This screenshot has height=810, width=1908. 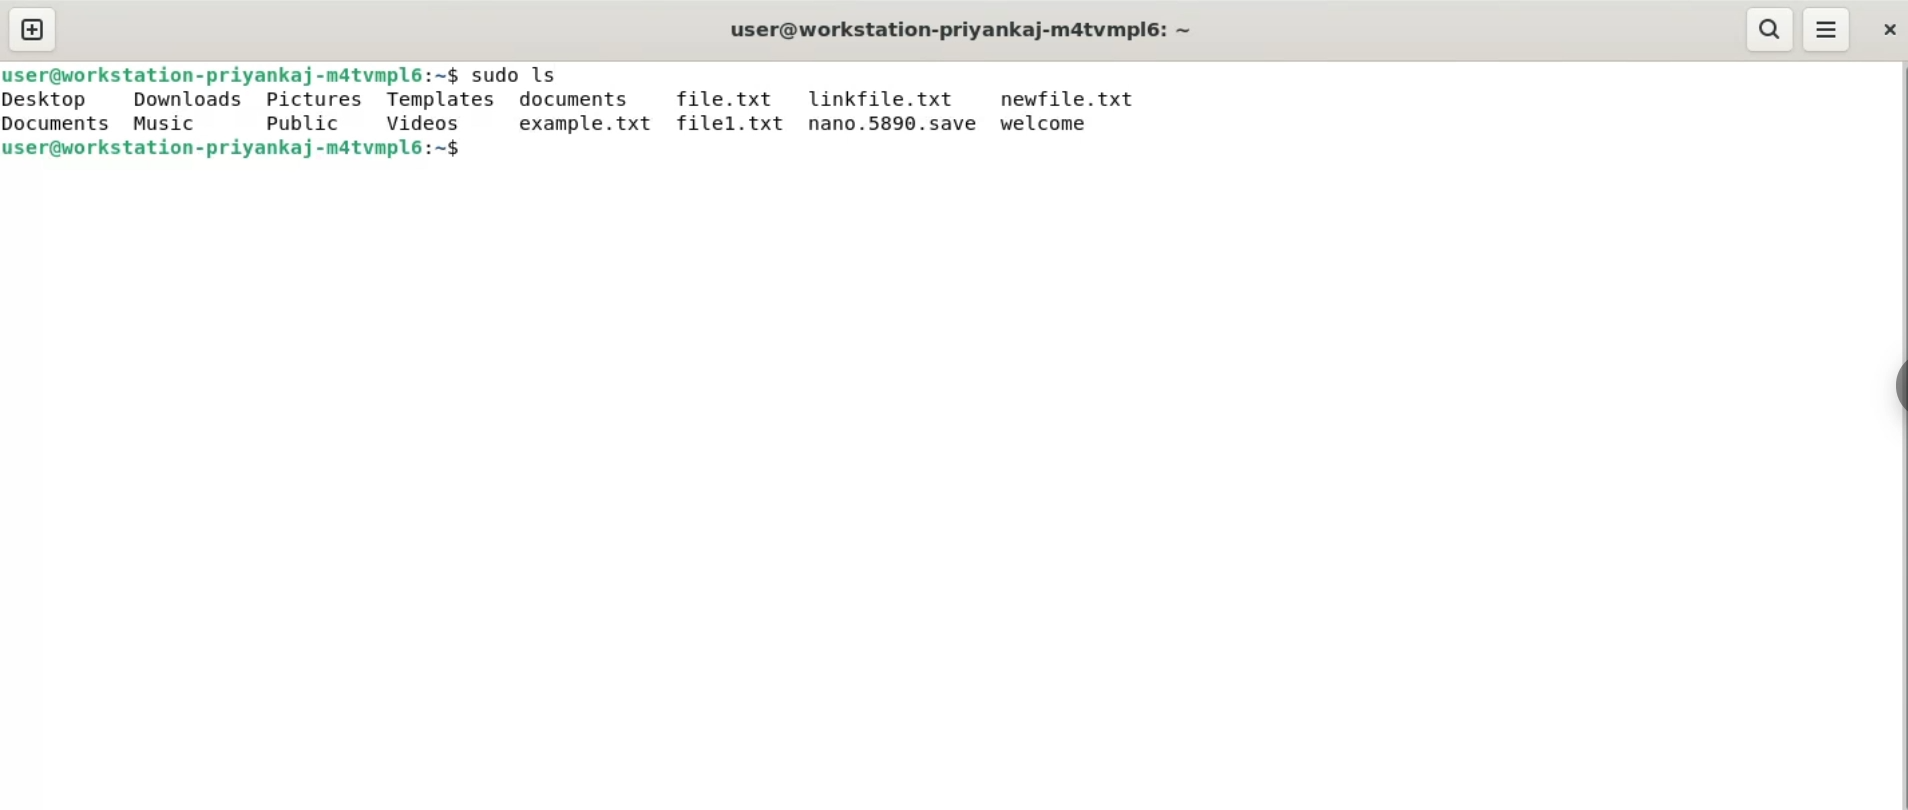 I want to click on public, so click(x=302, y=124).